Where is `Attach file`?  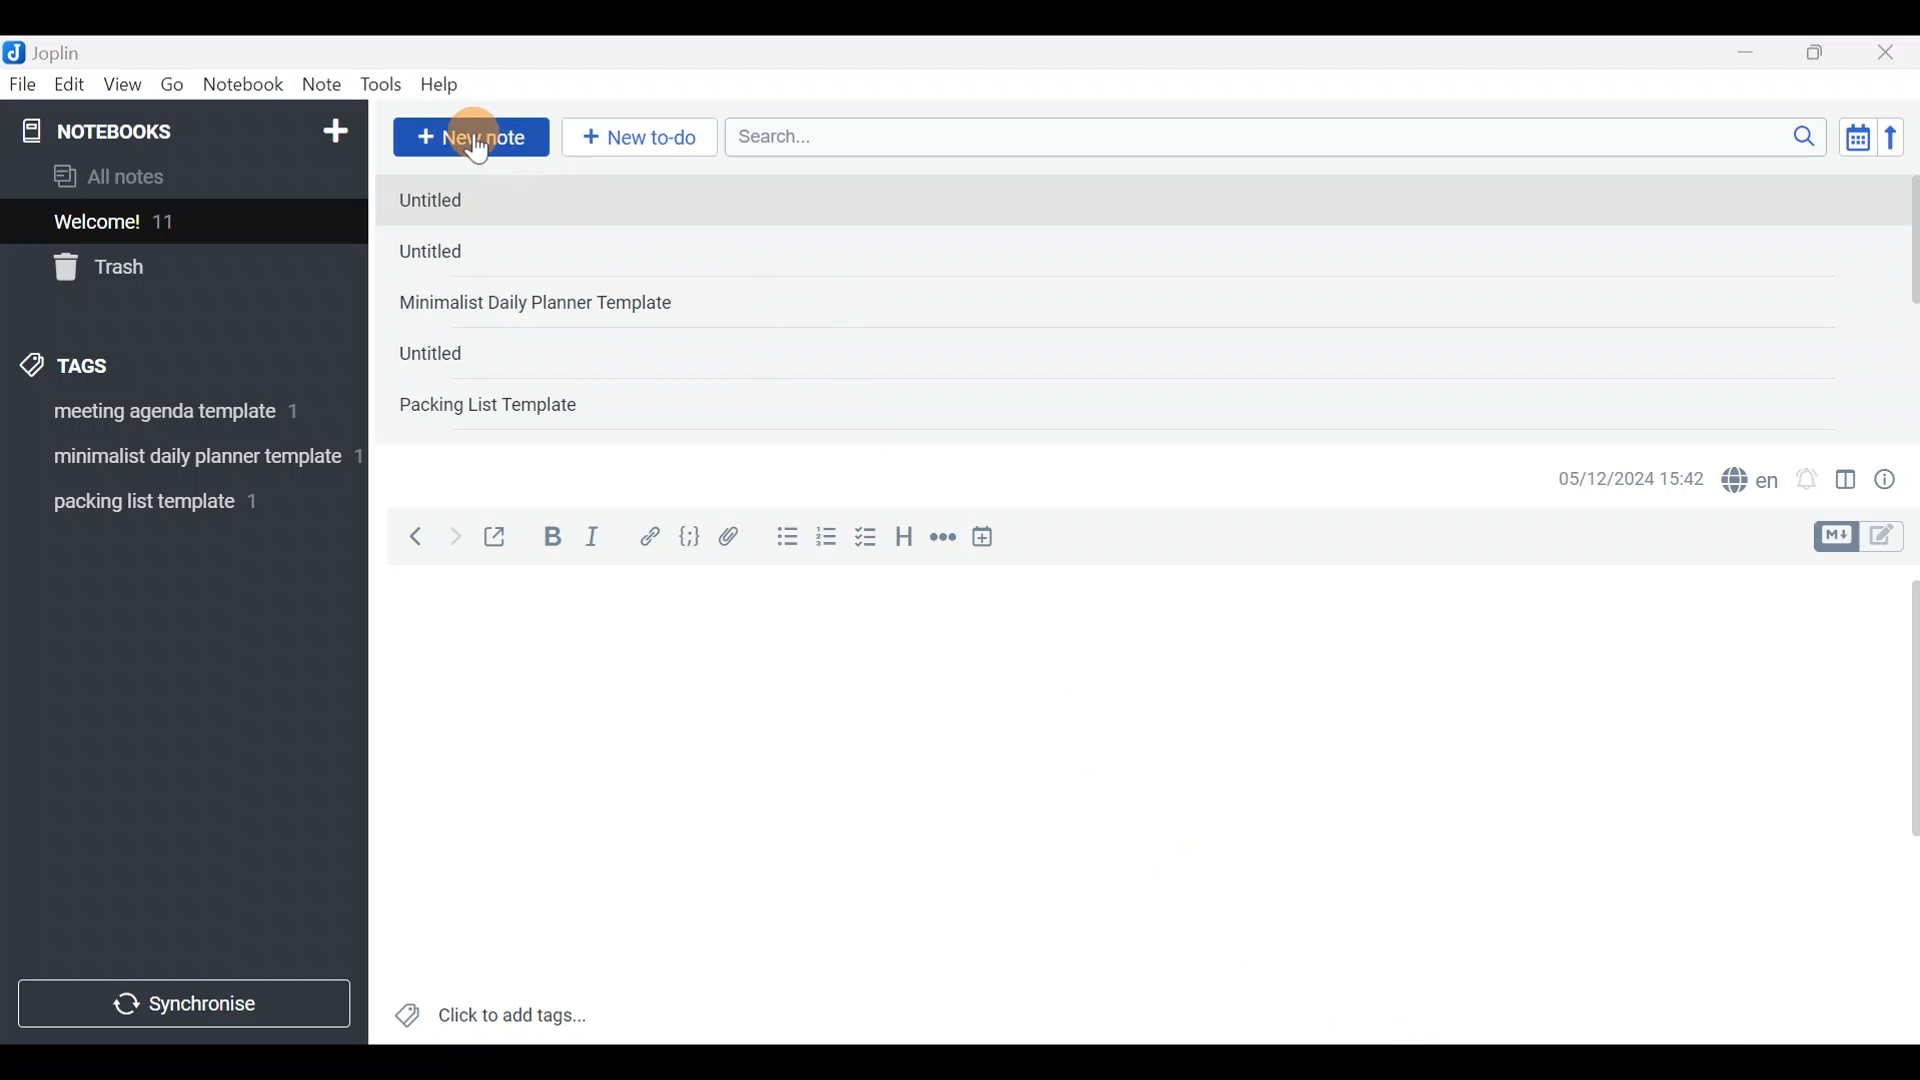 Attach file is located at coordinates (735, 539).